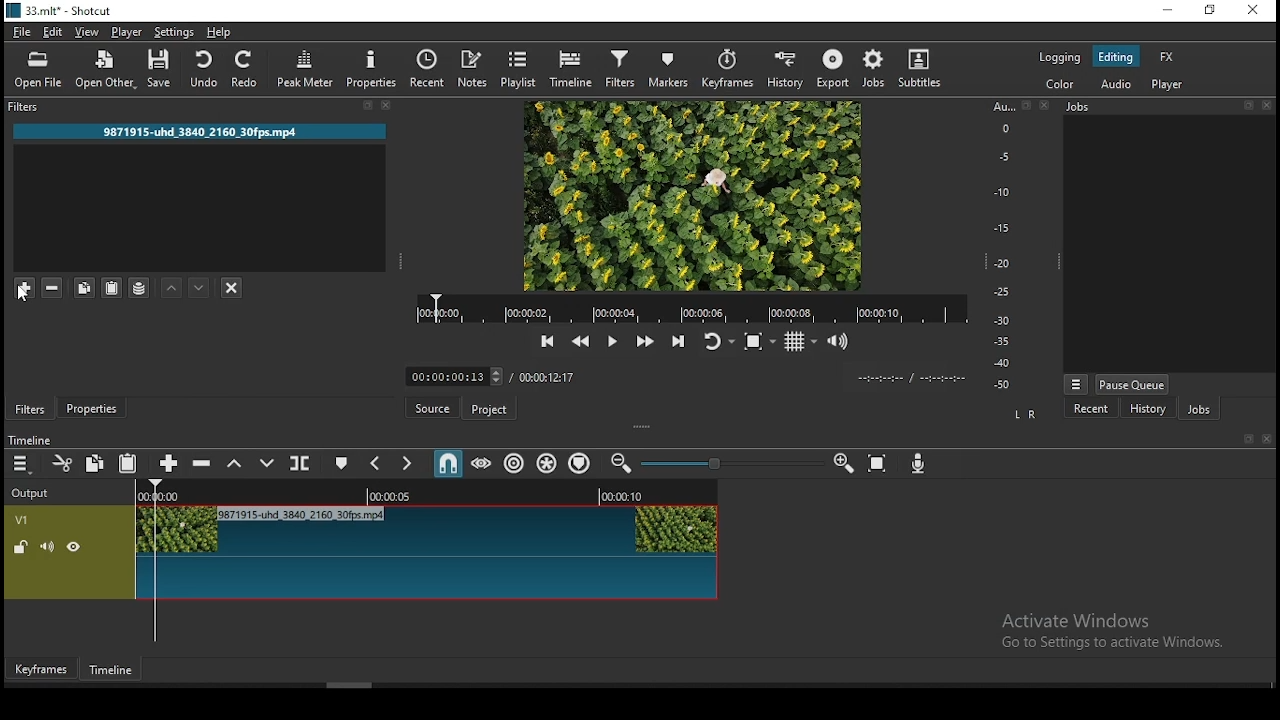 The height and width of the screenshot is (720, 1280). Describe the element at coordinates (1003, 261) in the screenshot. I see `-20` at that location.